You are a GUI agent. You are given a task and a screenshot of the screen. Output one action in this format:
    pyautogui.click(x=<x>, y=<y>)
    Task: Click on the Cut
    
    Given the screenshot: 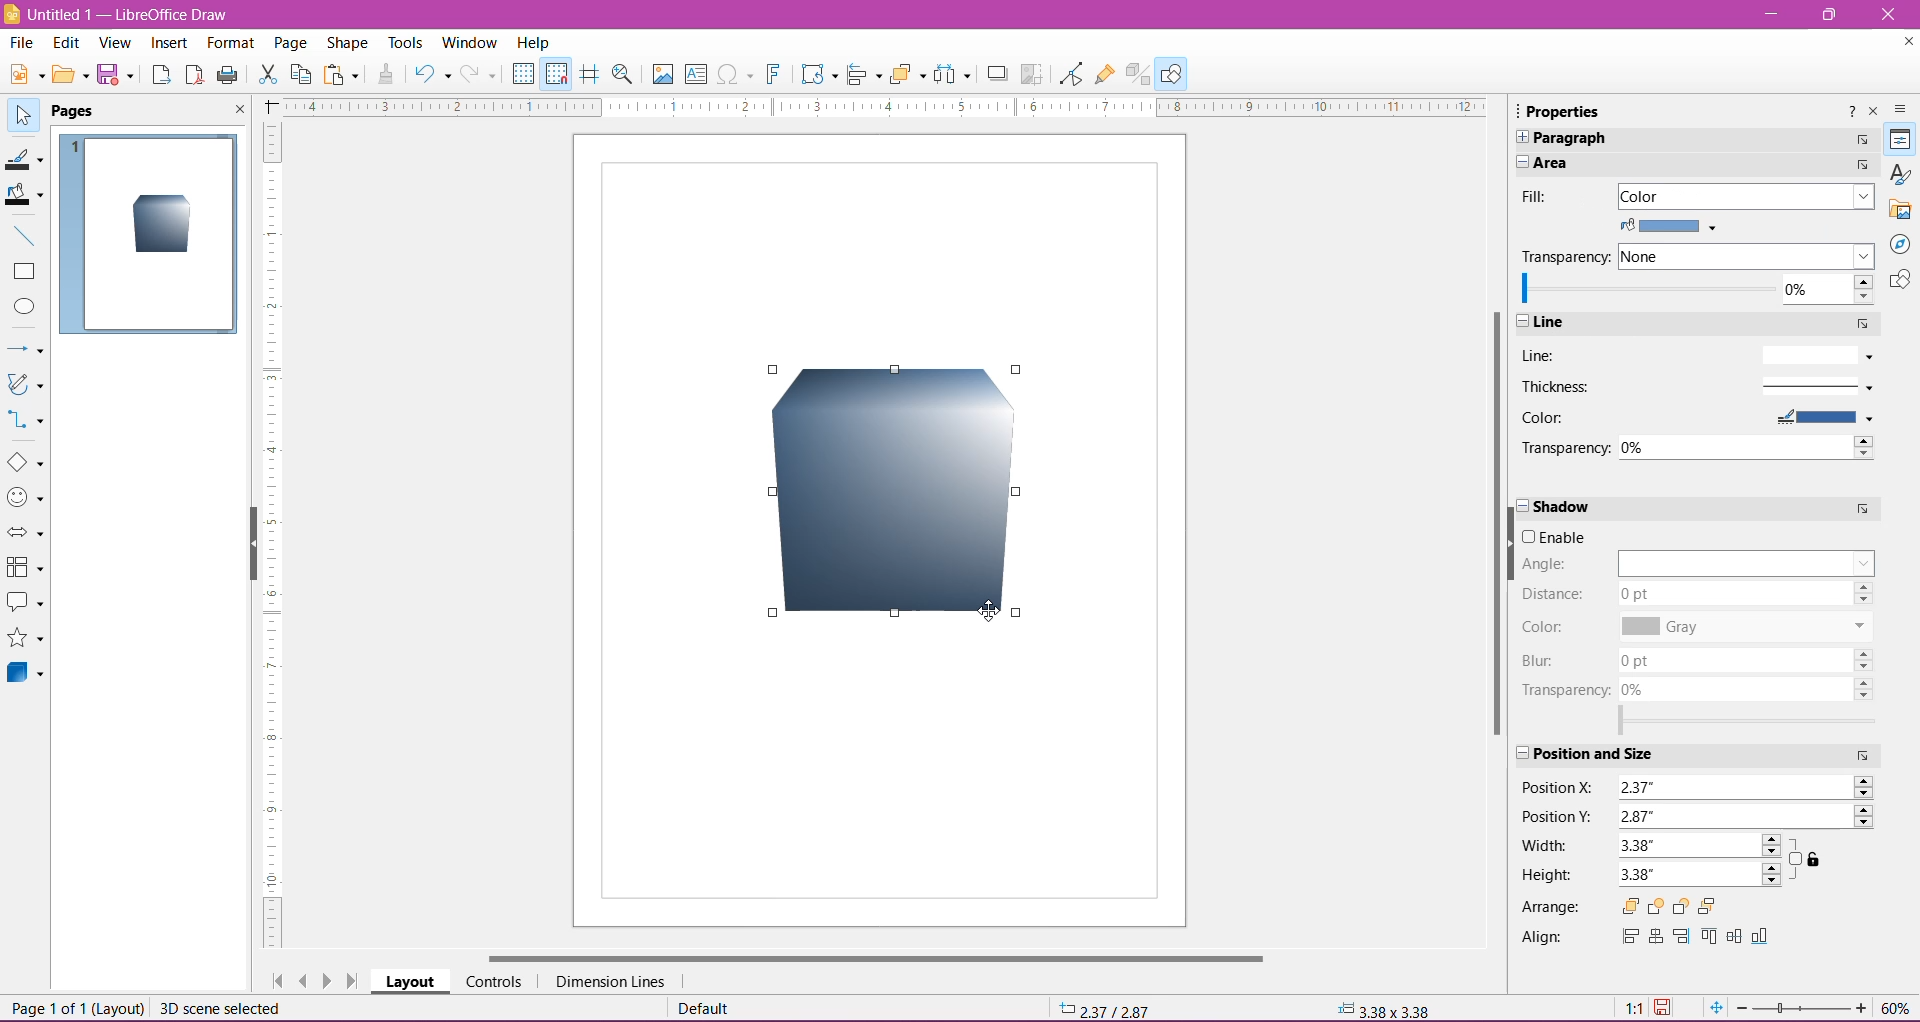 What is the action you would take?
    pyautogui.click(x=267, y=77)
    